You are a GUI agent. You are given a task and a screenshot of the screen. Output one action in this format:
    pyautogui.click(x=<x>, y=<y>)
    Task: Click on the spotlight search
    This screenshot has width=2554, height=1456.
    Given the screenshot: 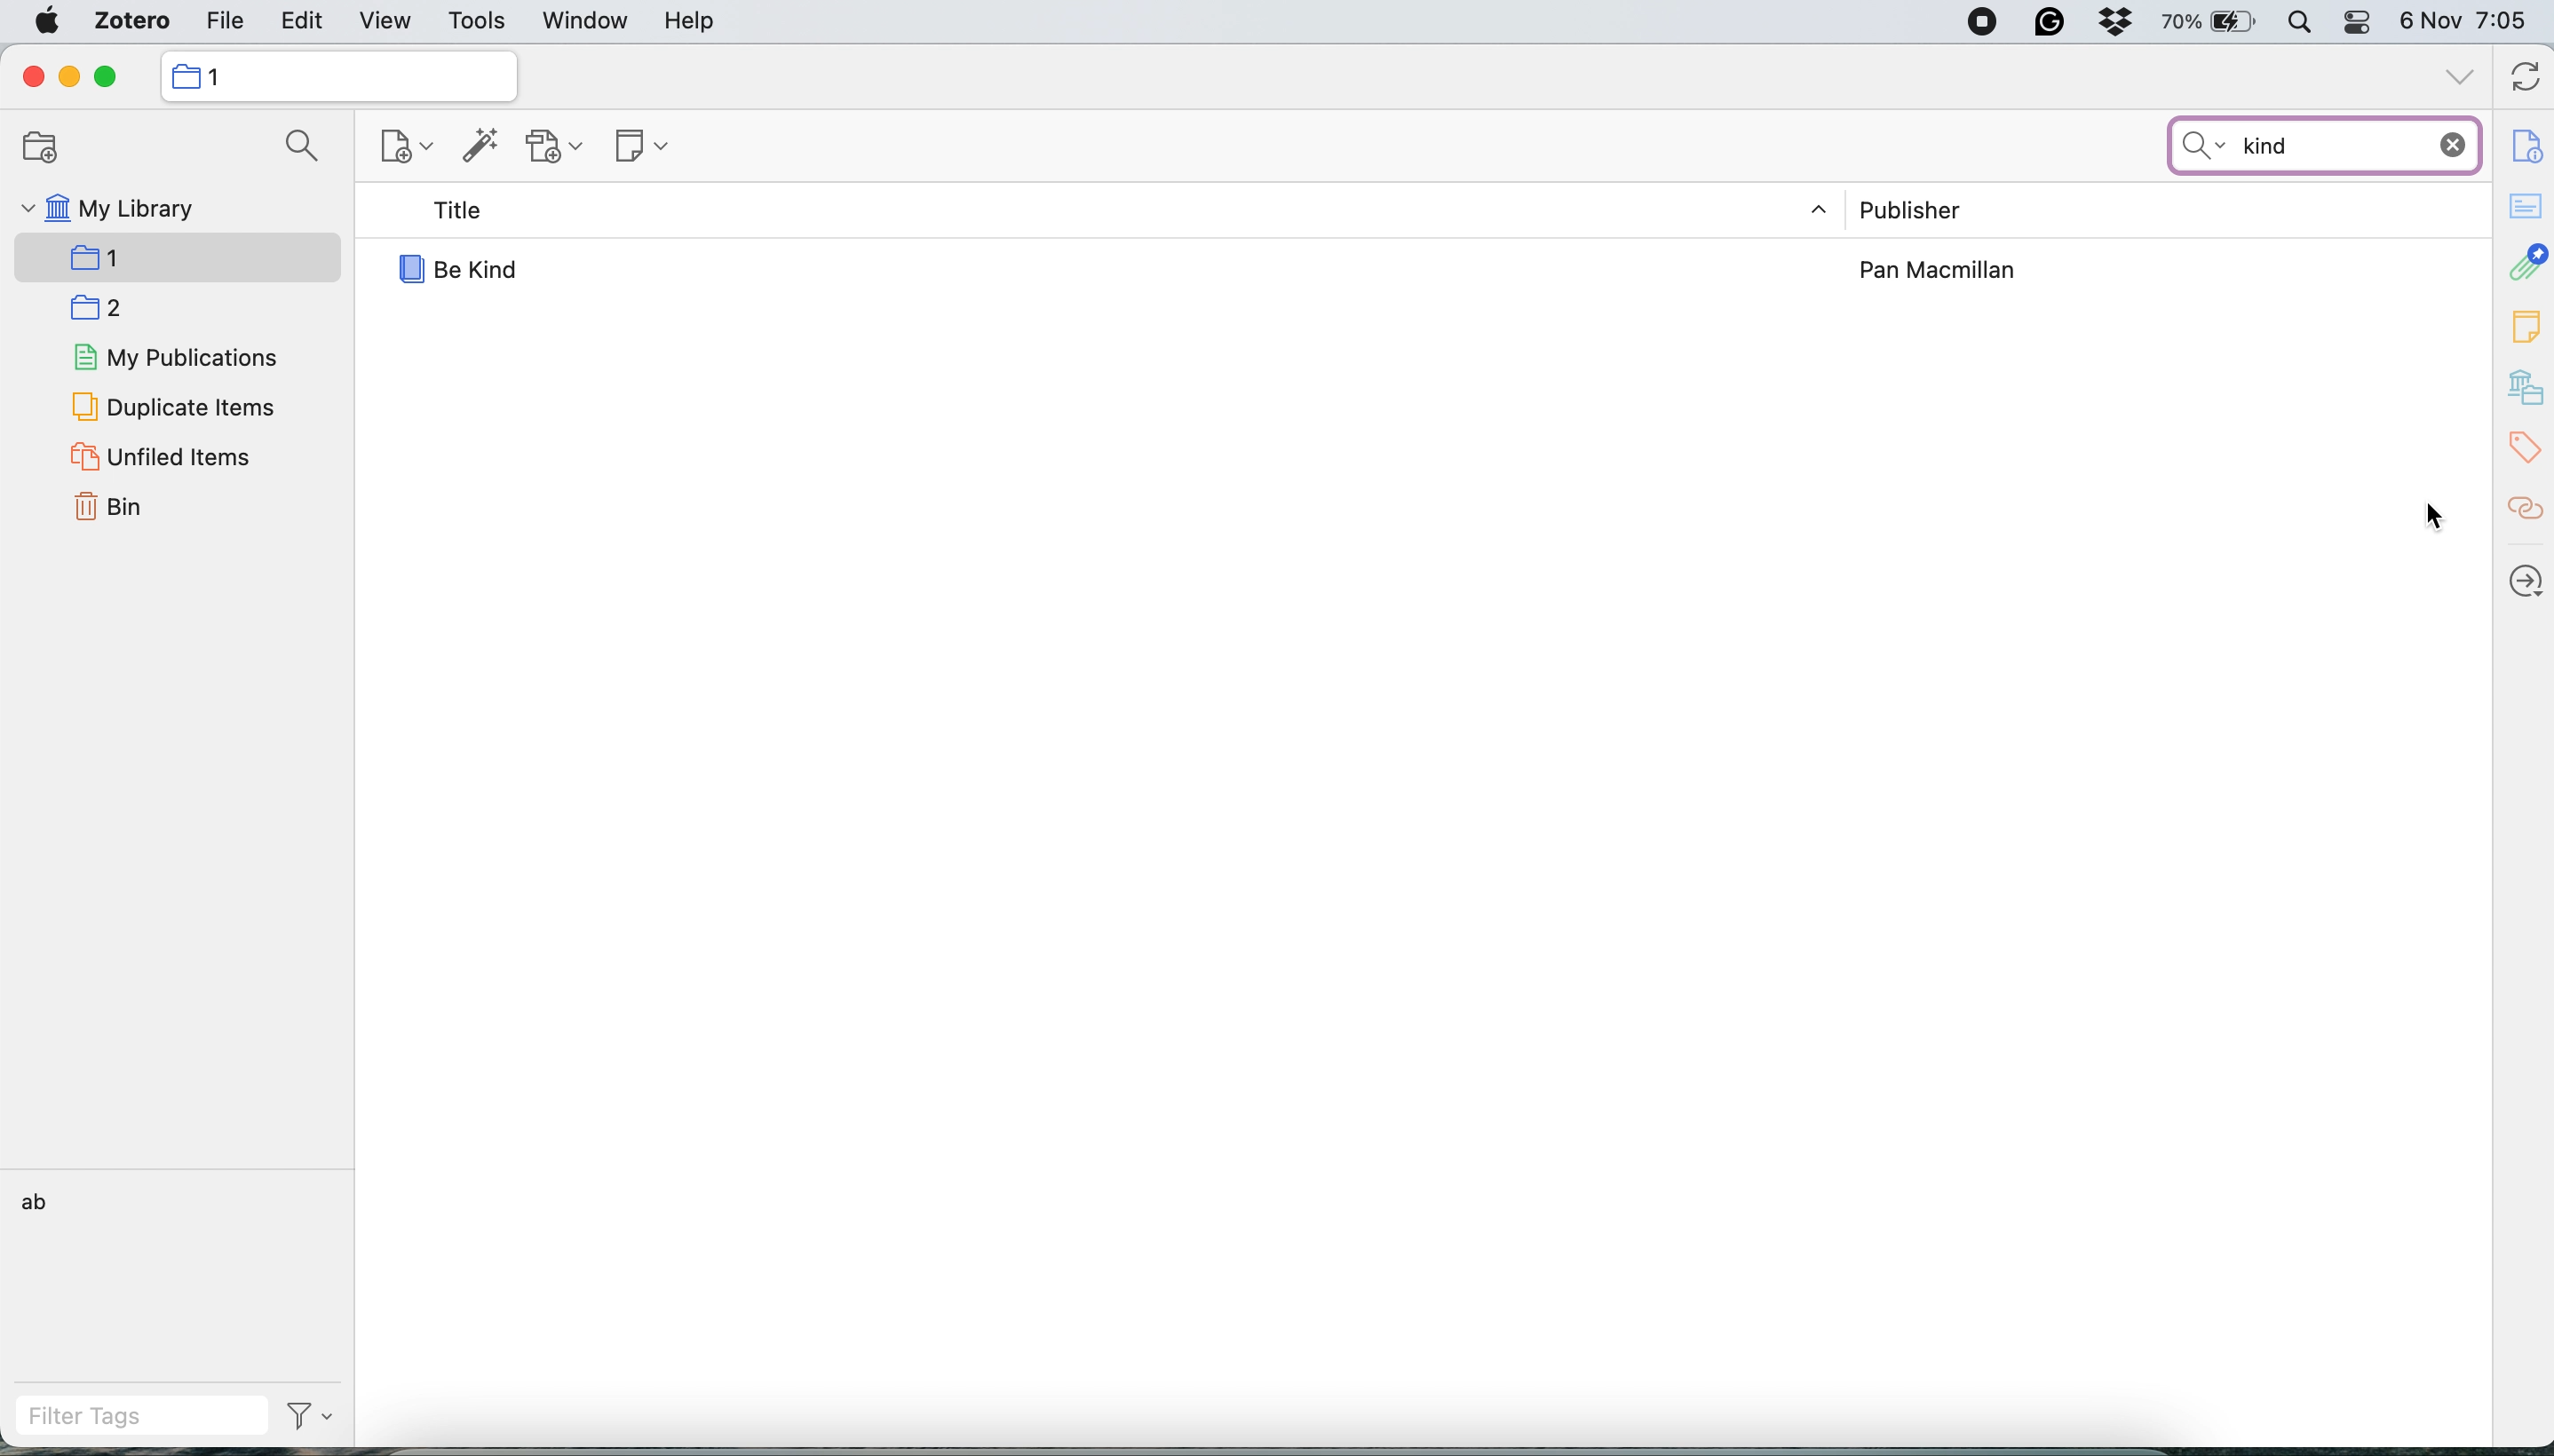 What is the action you would take?
    pyautogui.click(x=2307, y=24)
    